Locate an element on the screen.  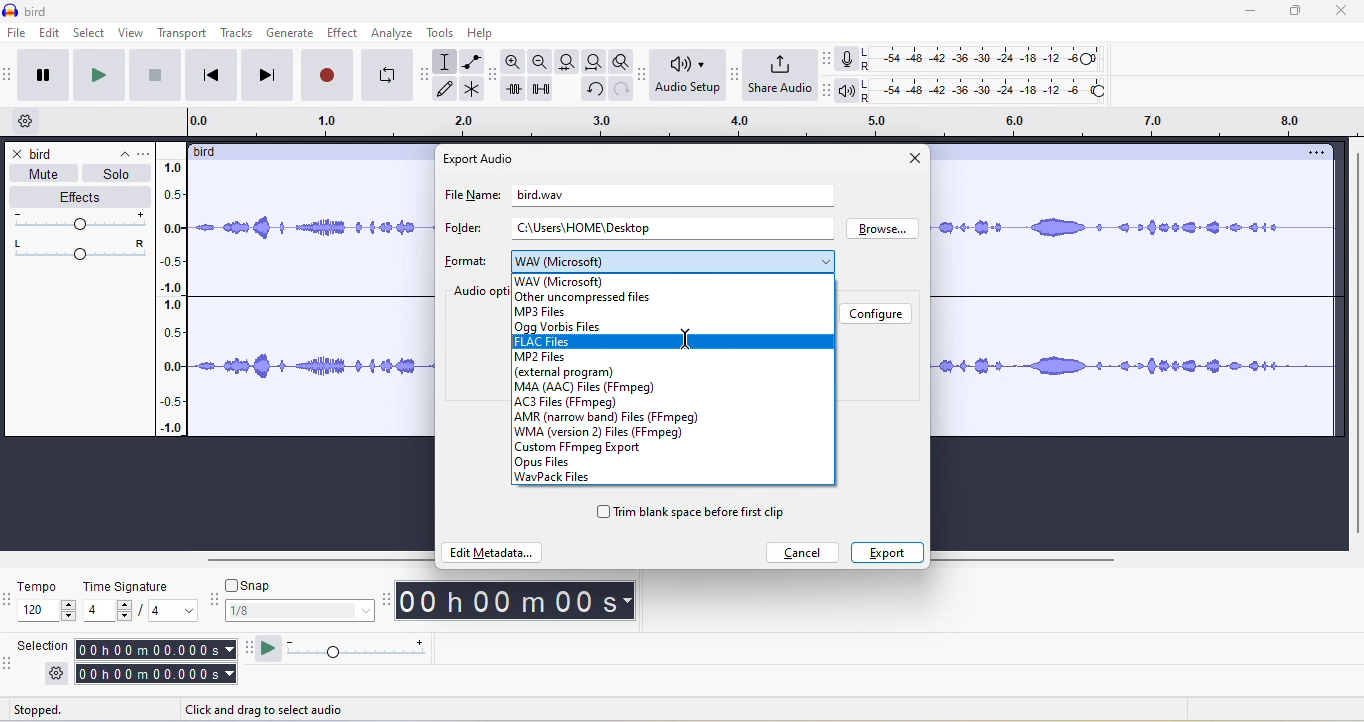
fit project to width is located at coordinates (592, 64).